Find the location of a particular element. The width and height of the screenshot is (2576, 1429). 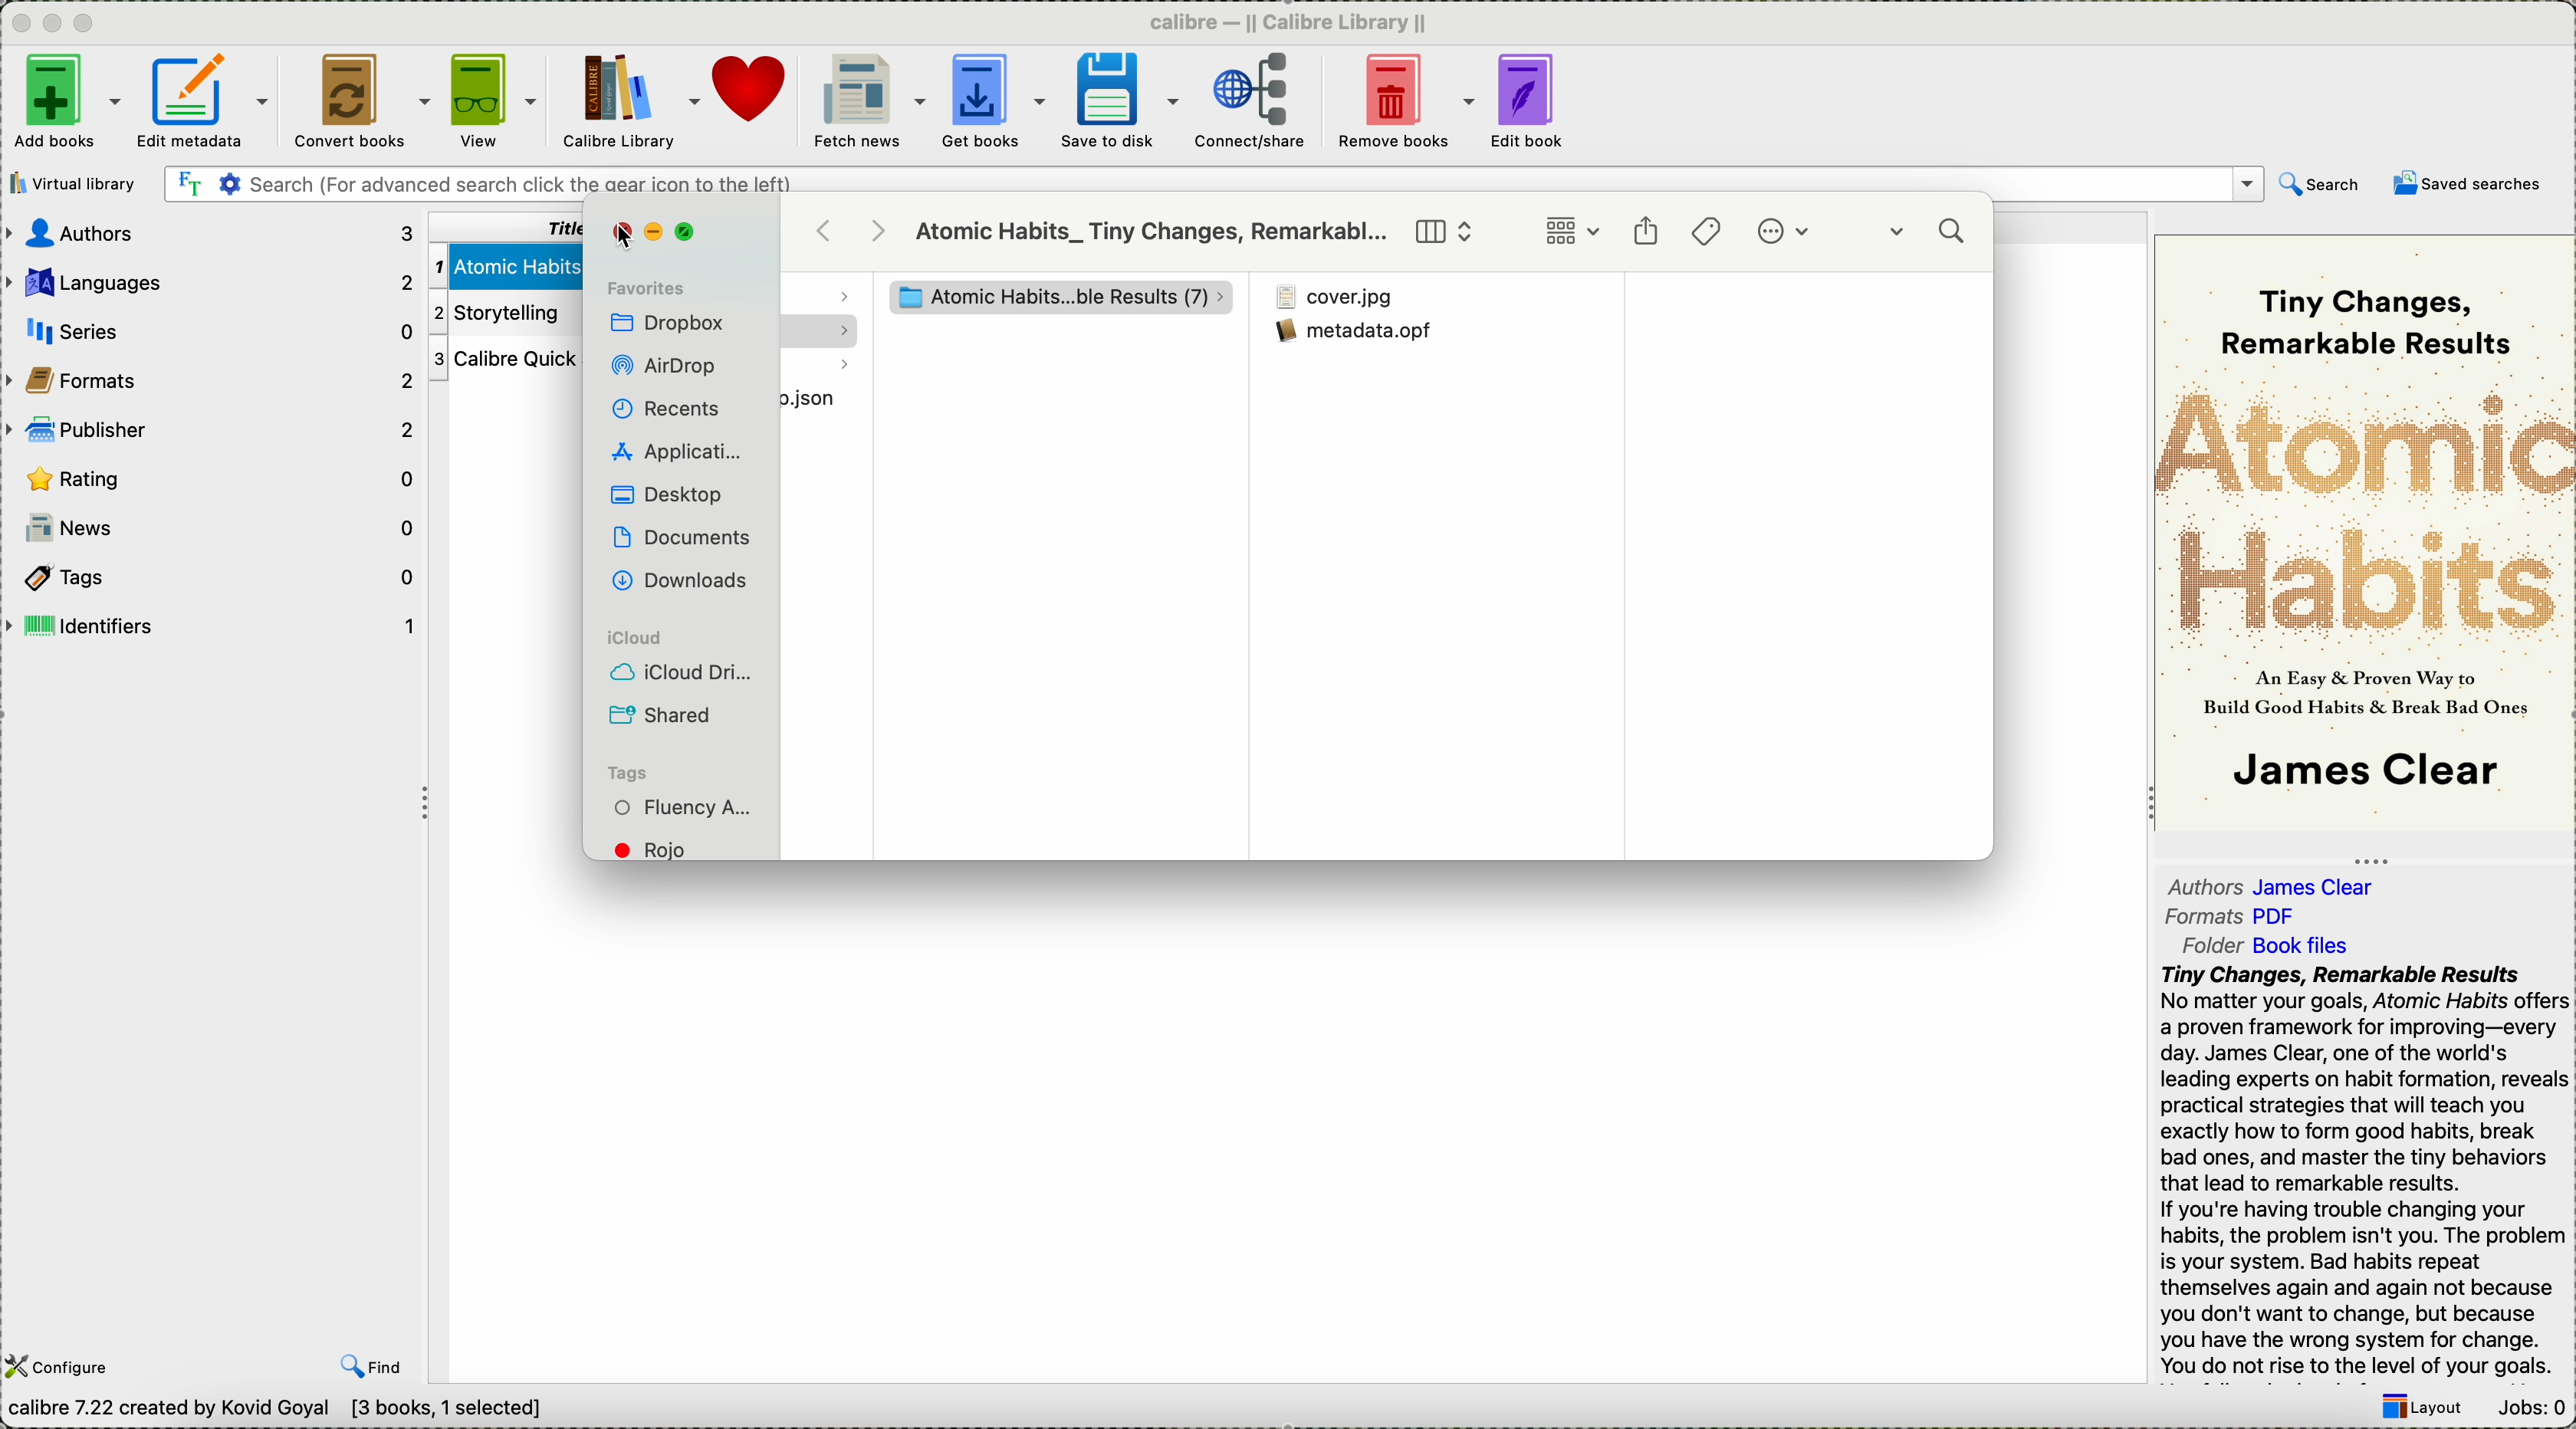

search bar is located at coordinates (1211, 185).